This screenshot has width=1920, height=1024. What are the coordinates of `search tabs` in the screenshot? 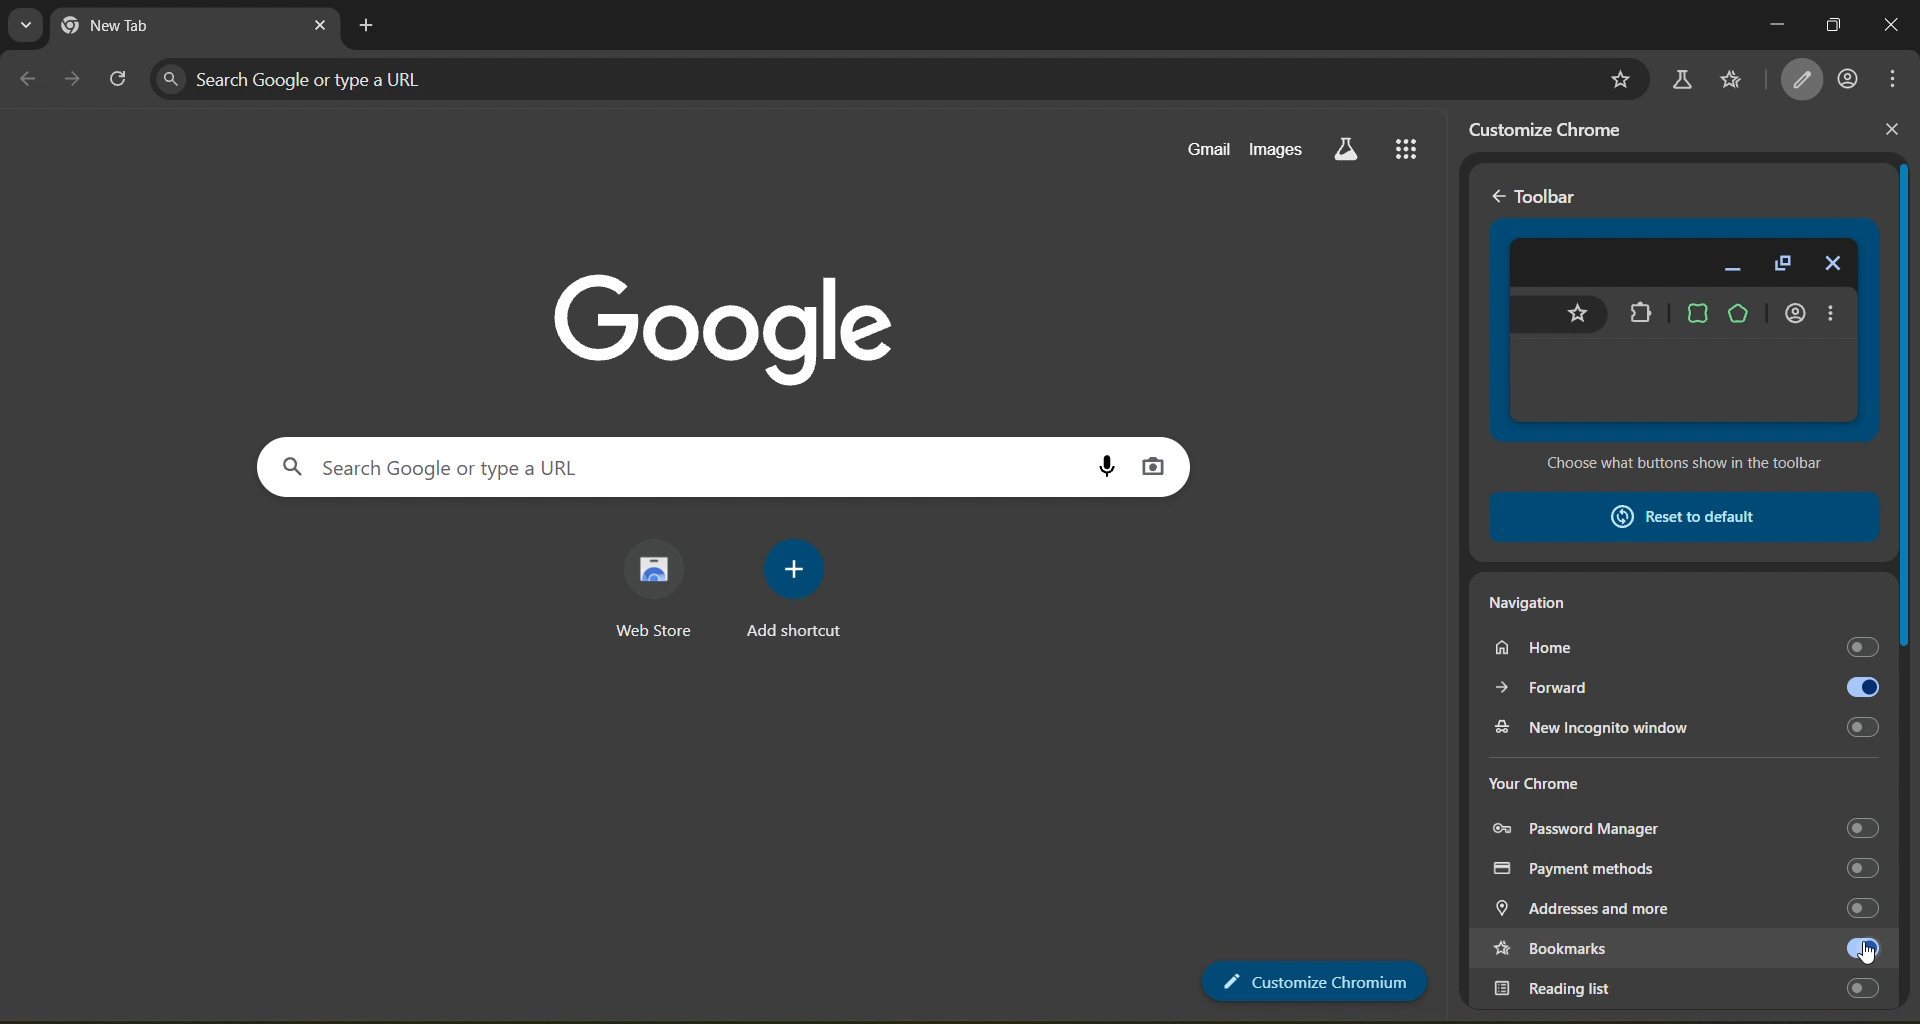 It's located at (25, 24).